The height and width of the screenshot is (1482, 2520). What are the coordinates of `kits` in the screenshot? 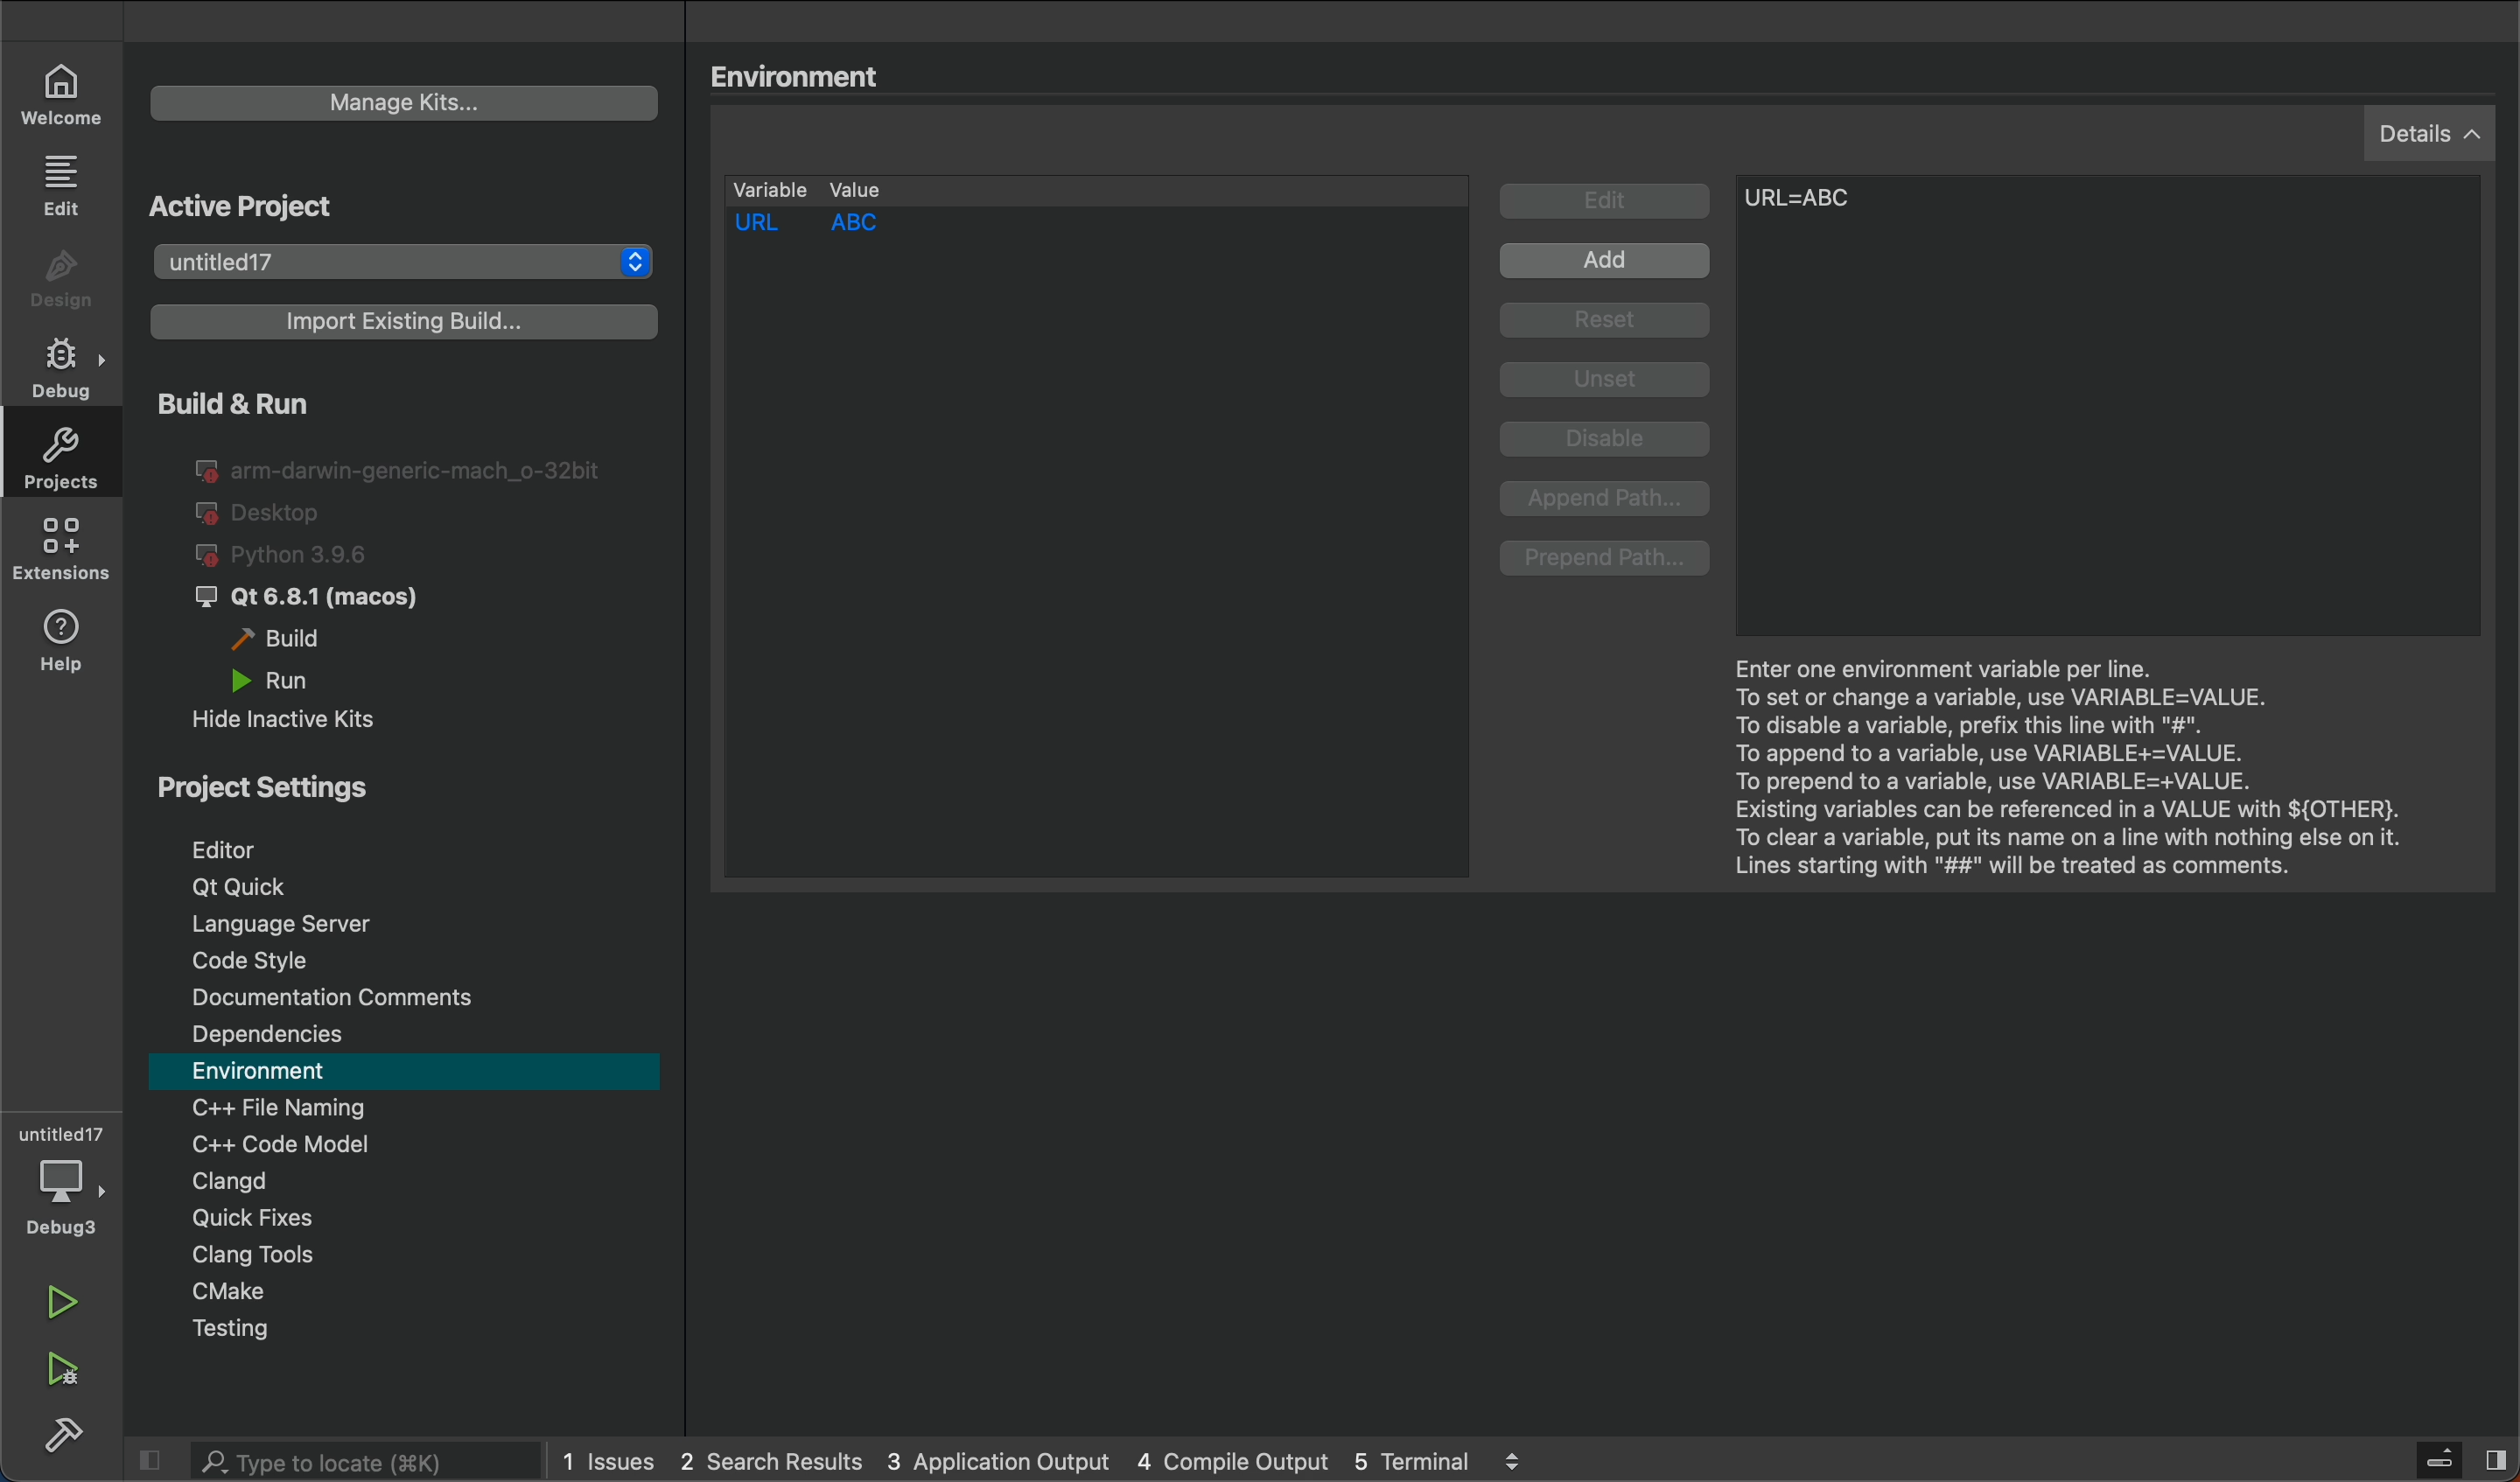 It's located at (401, 106).